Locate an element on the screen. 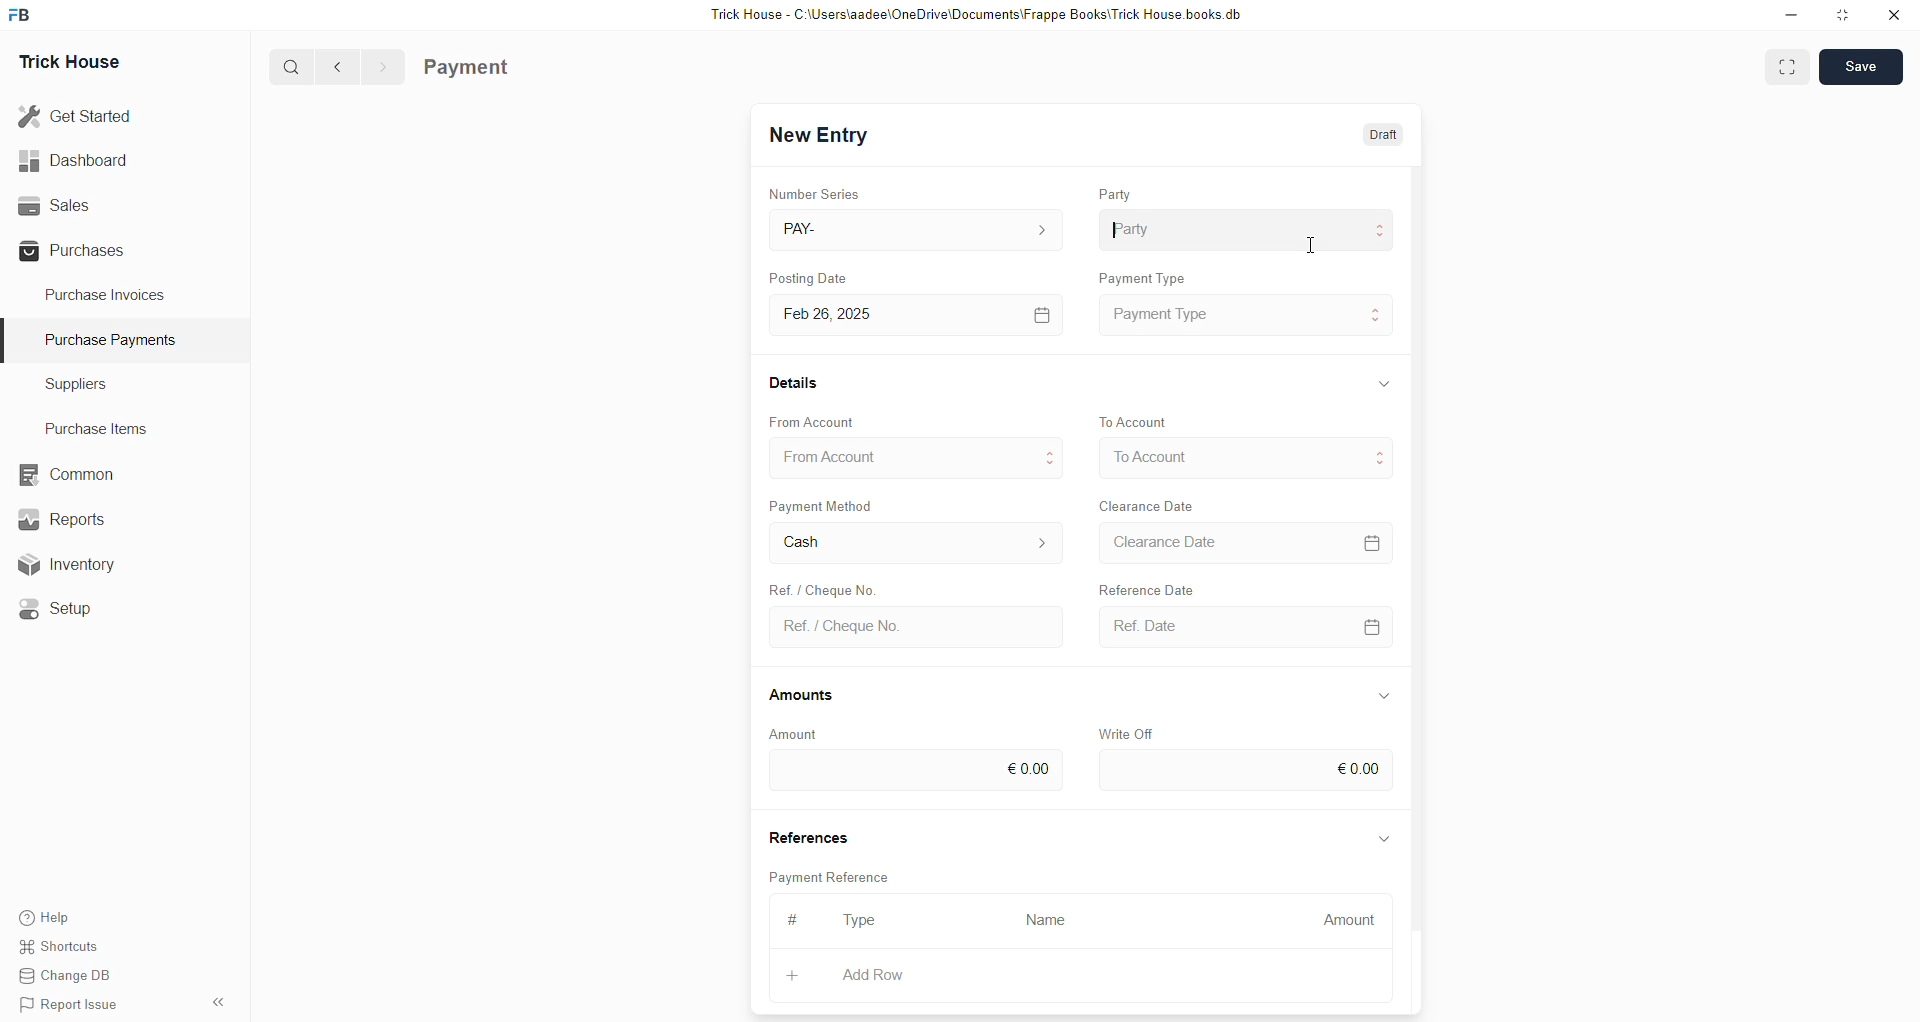 This screenshot has width=1920, height=1022. Posting Date is located at coordinates (823, 275).